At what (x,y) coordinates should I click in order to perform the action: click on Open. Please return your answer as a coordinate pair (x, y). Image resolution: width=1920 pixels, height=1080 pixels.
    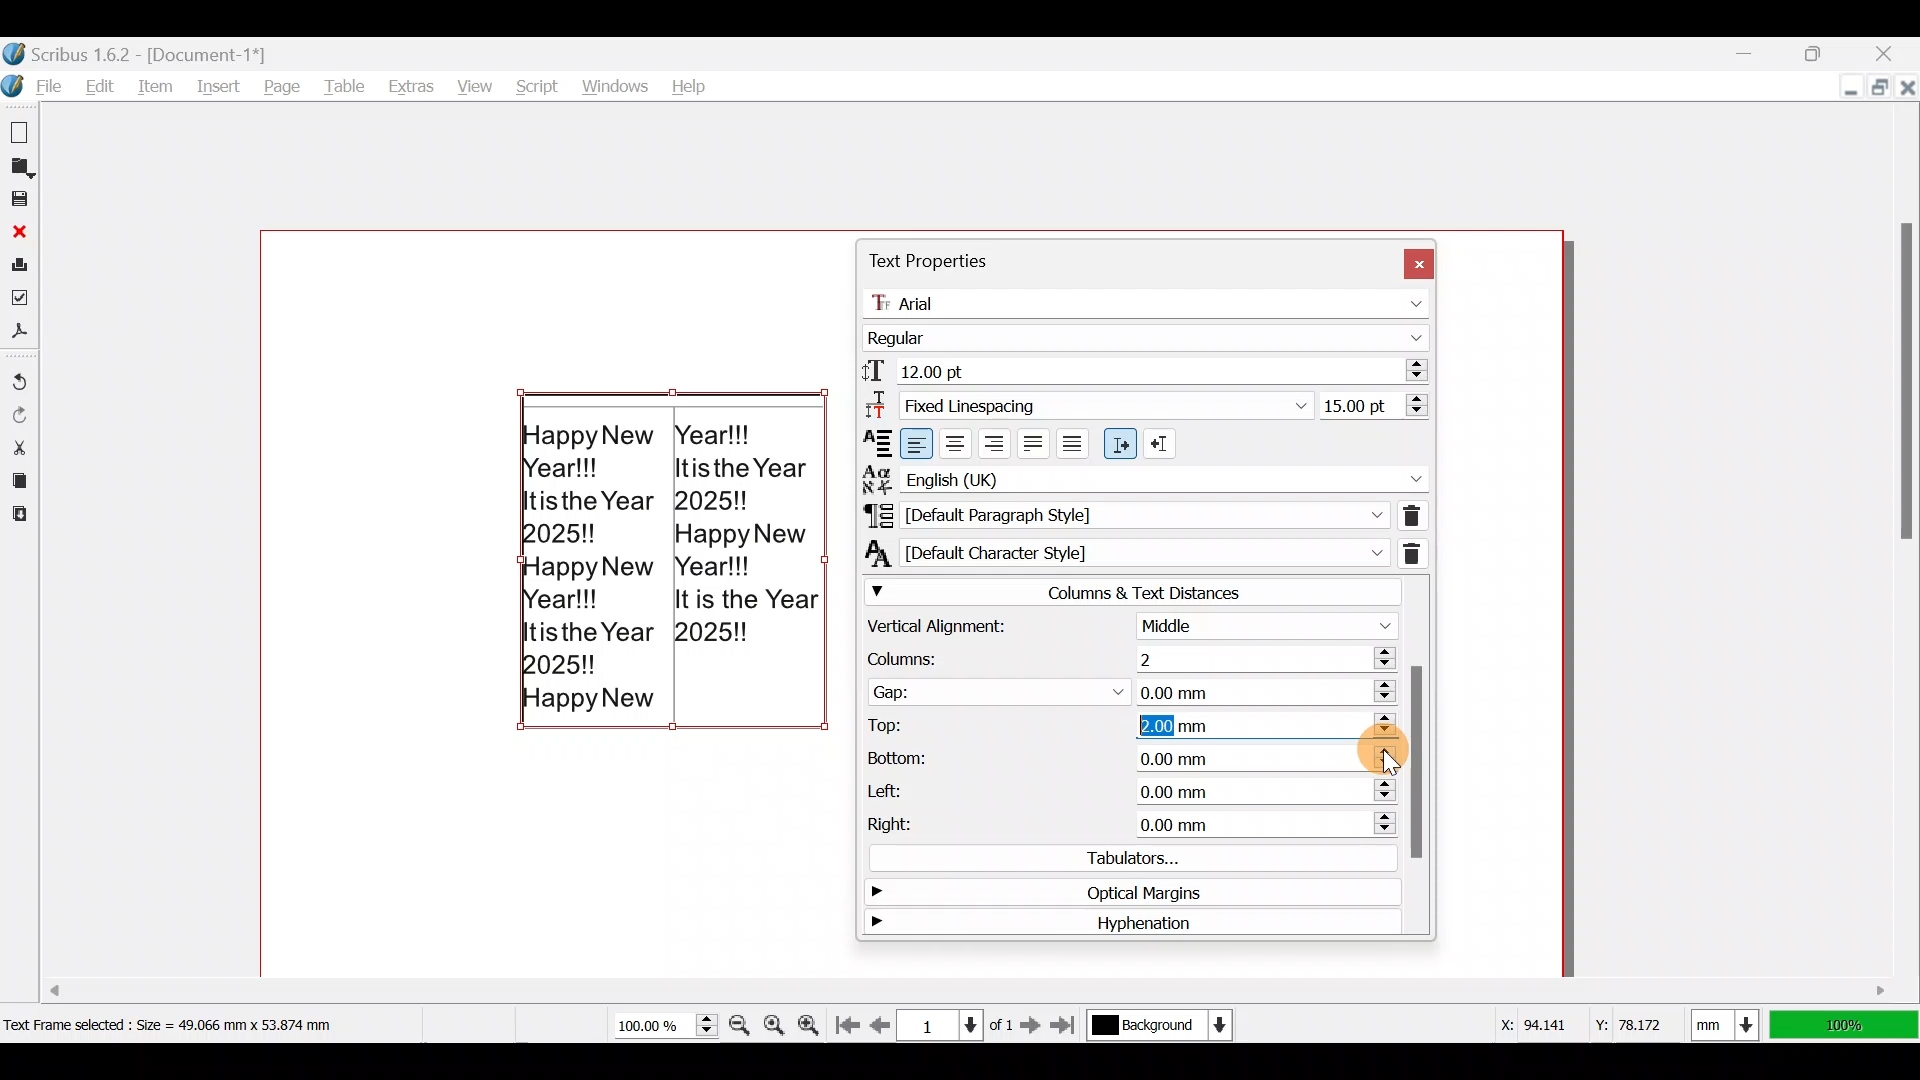
    Looking at the image, I should click on (22, 167).